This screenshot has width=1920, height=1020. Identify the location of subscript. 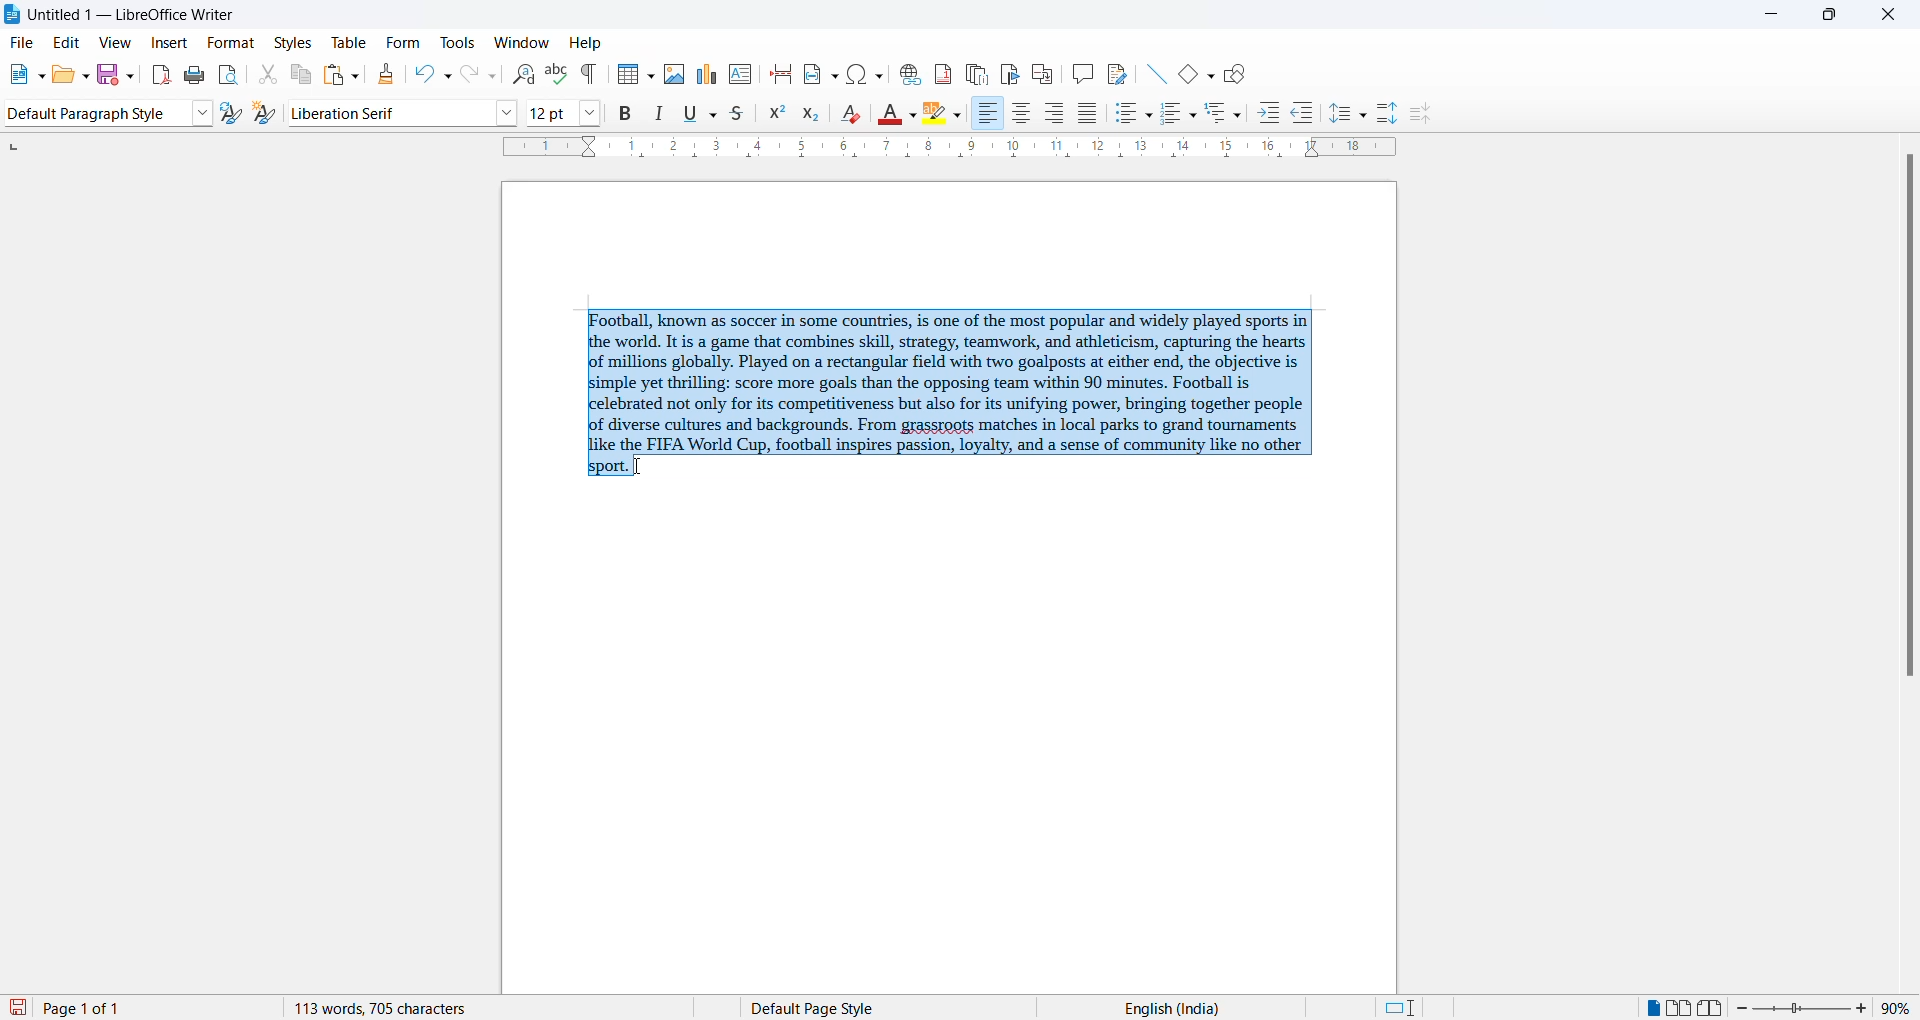
(809, 114).